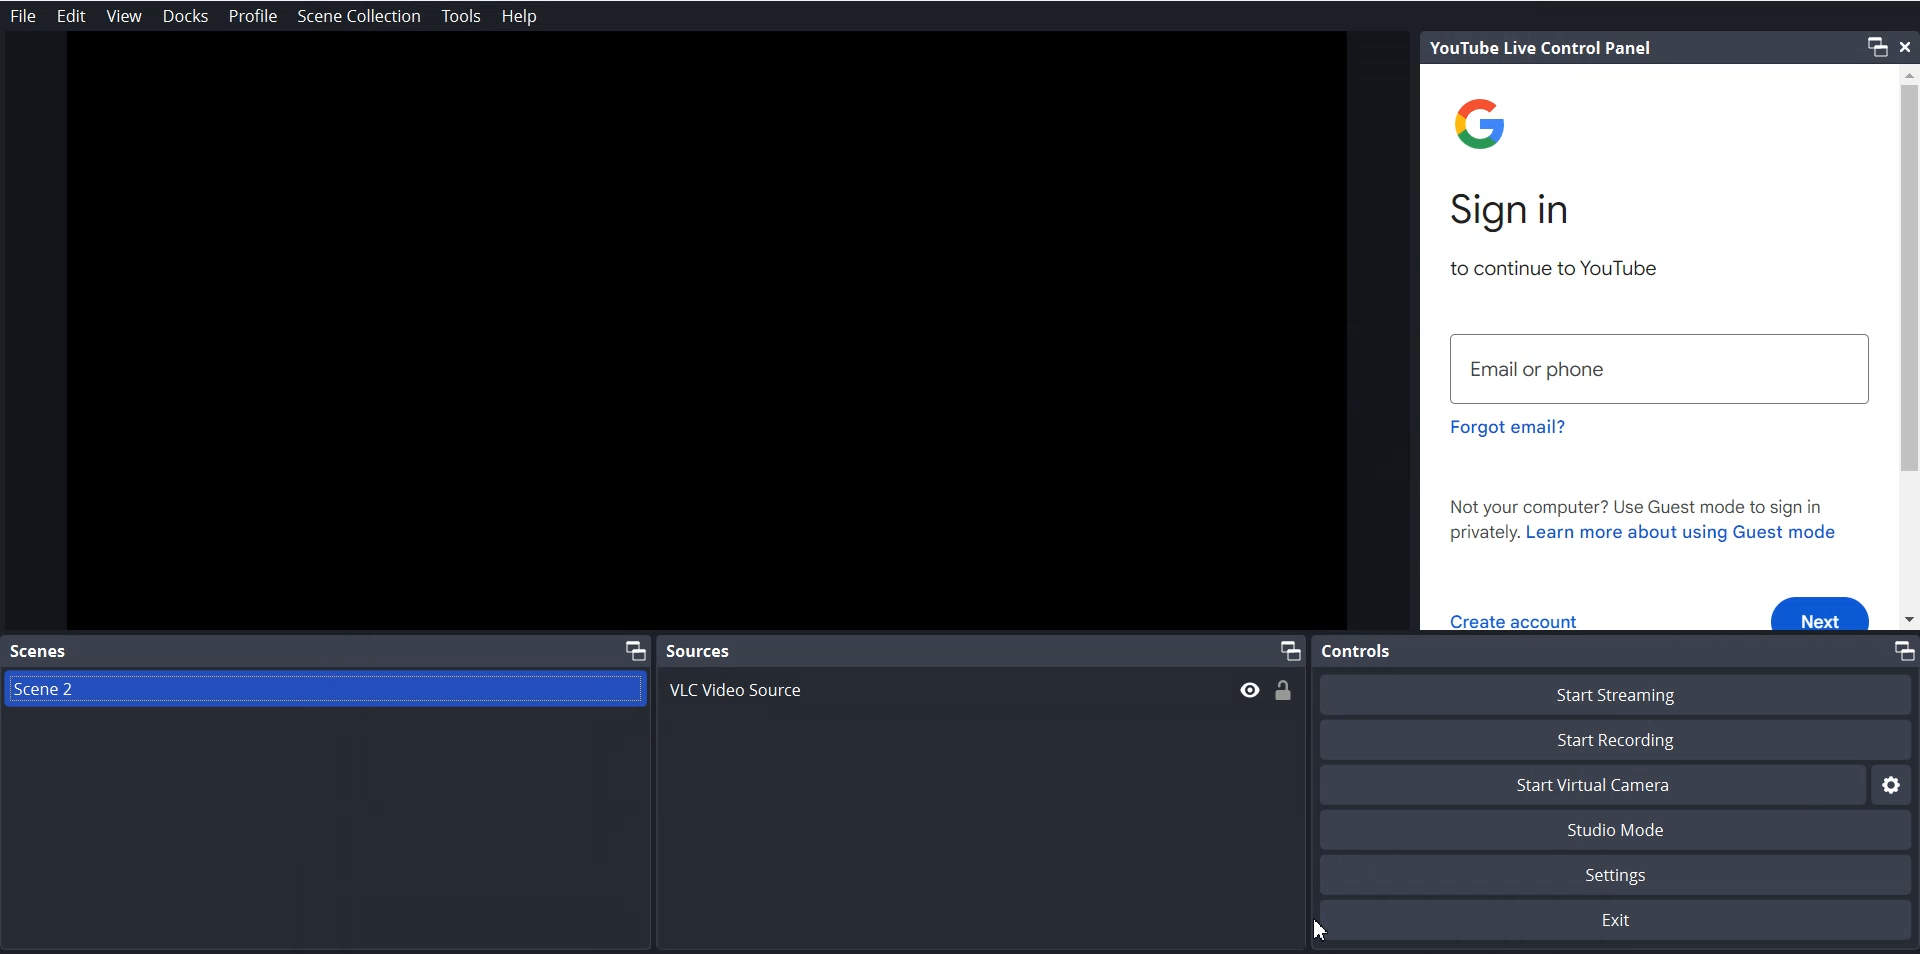 Image resolution: width=1920 pixels, height=954 pixels. Describe the element at coordinates (1591, 785) in the screenshot. I see `Start Virtual Camera` at that location.